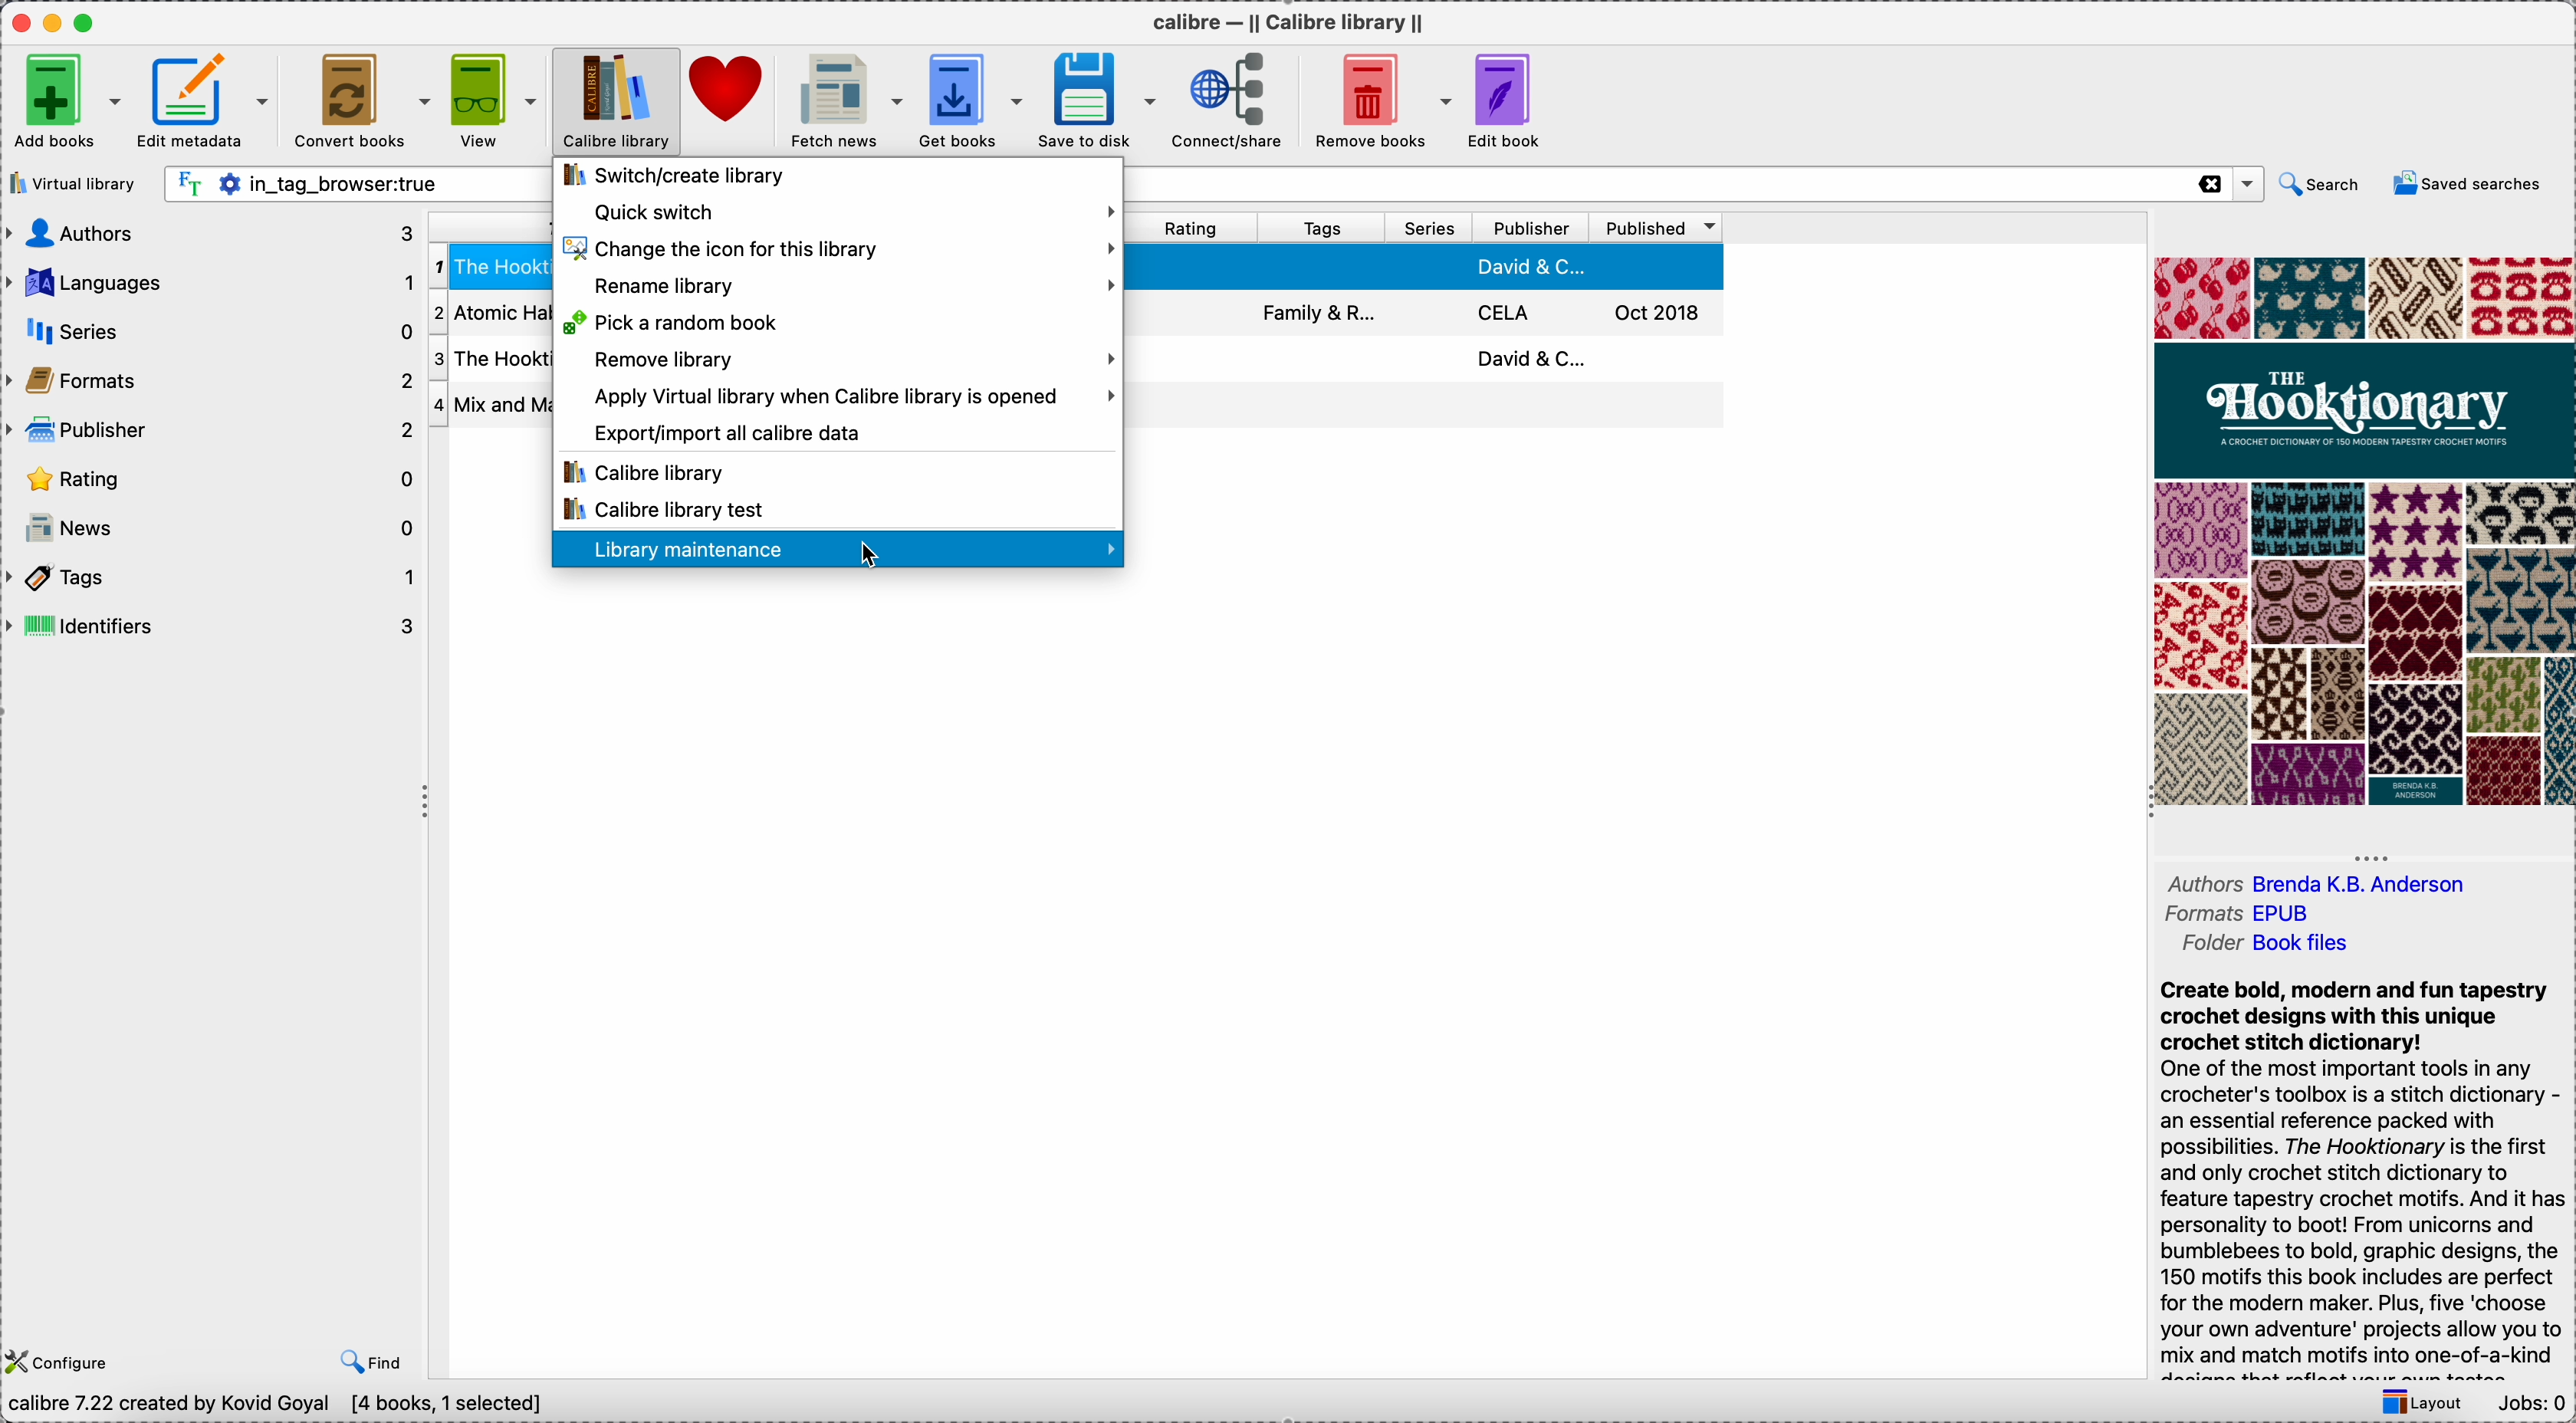  Describe the element at coordinates (871, 556) in the screenshot. I see `cursor` at that location.